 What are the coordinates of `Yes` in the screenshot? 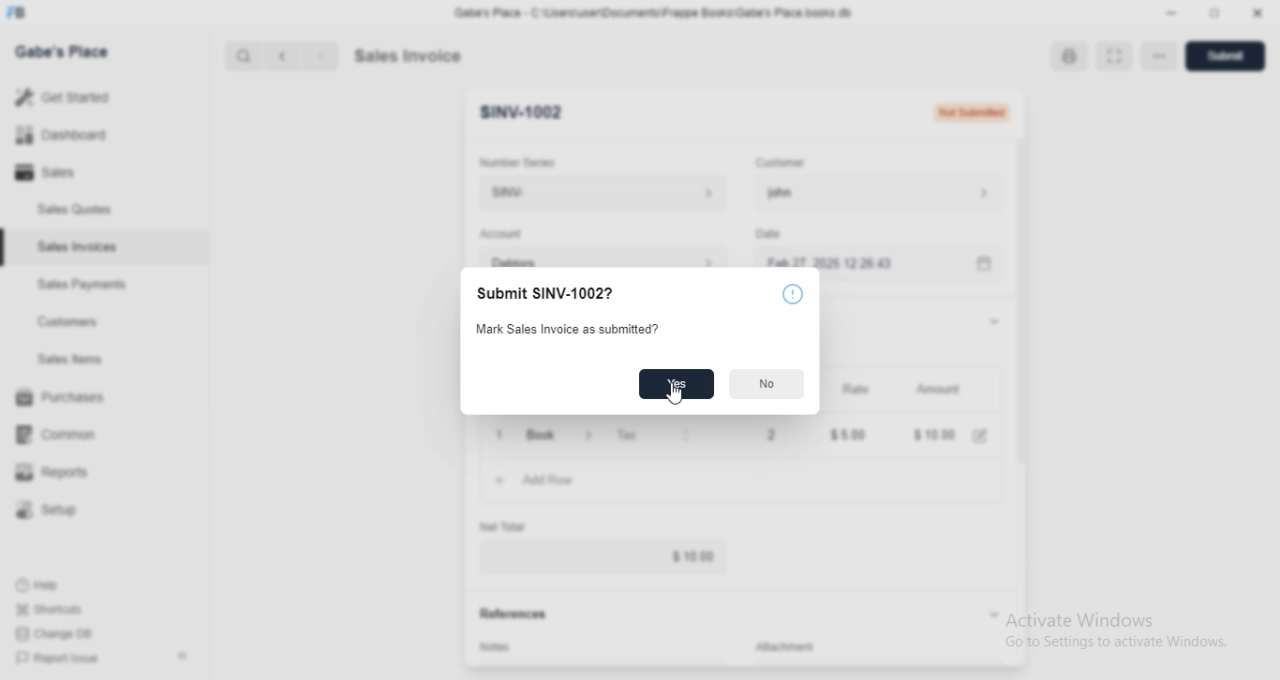 It's located at (677, 384).